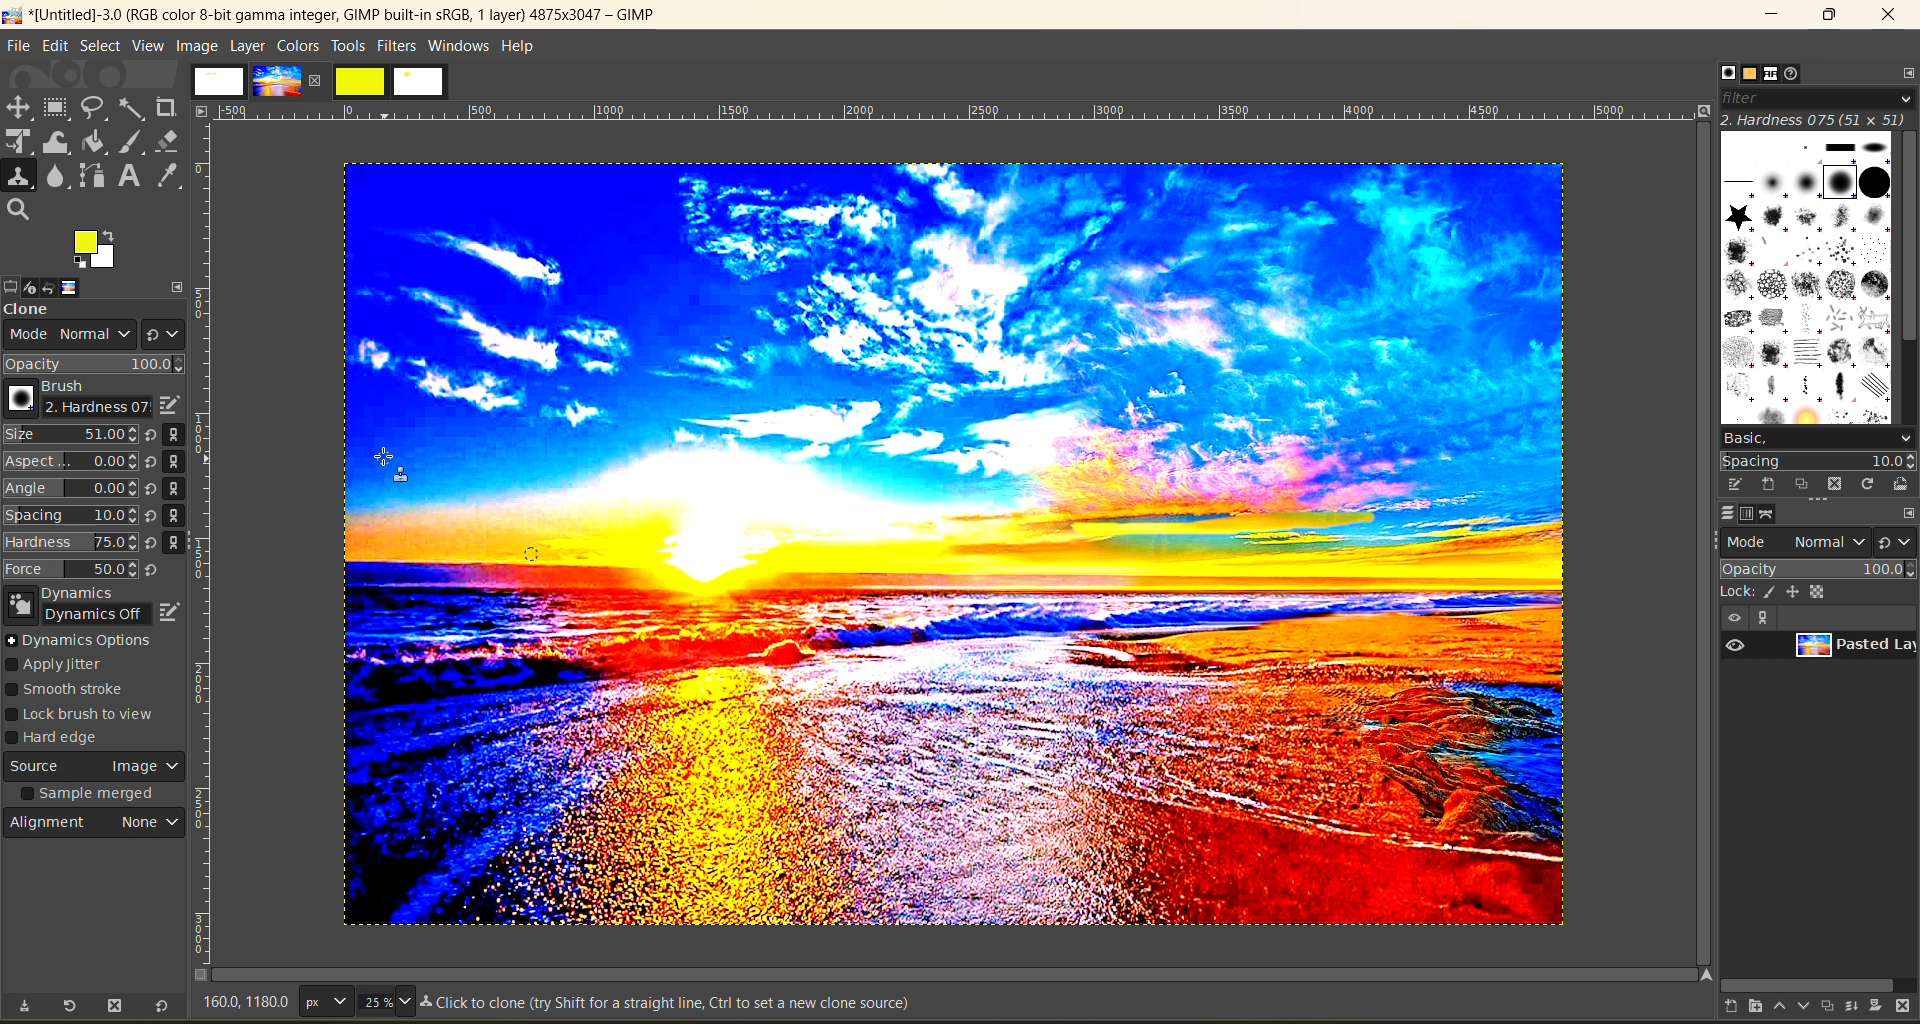 This screenshot has width=1920, height=1024. What do you see at coordinates (399, 45) in the screenshot?
I see `filters` at bounding box center [399, 45].